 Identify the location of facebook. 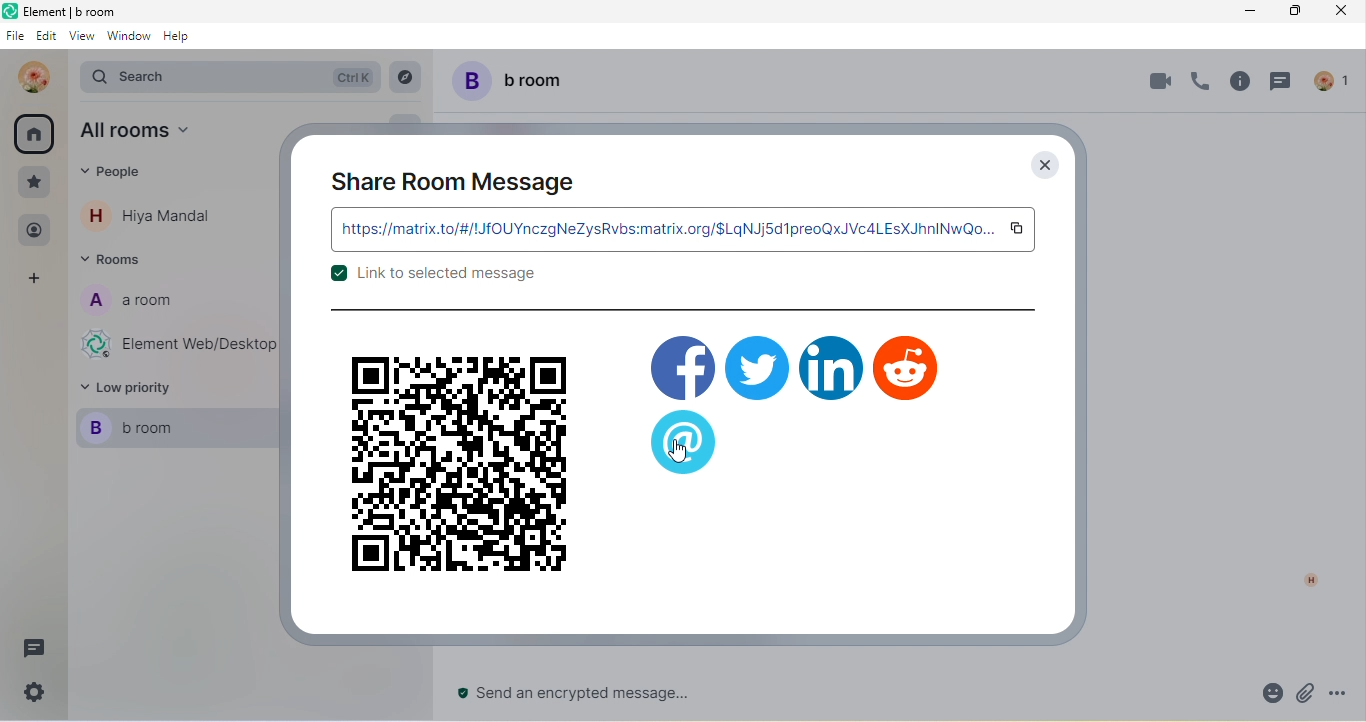
(682, 363).